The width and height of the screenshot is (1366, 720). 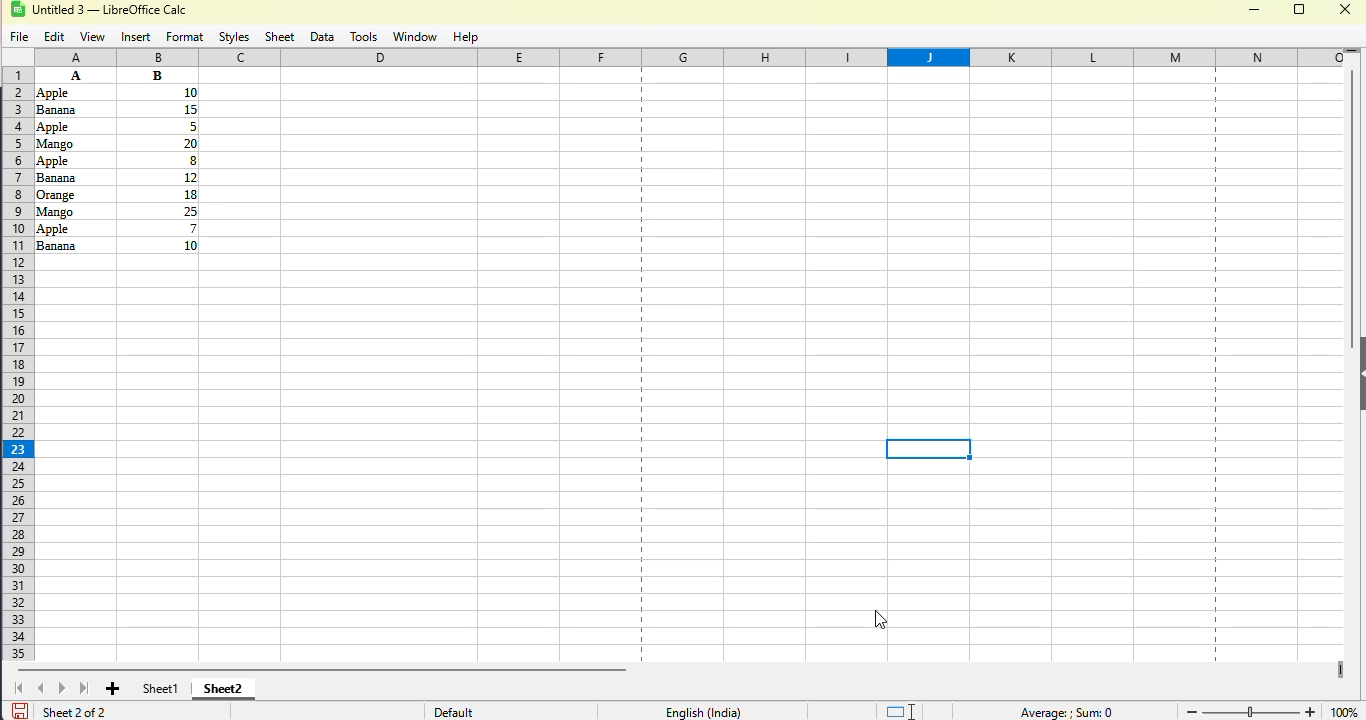 I want to click on , so click(x=74, y=210).